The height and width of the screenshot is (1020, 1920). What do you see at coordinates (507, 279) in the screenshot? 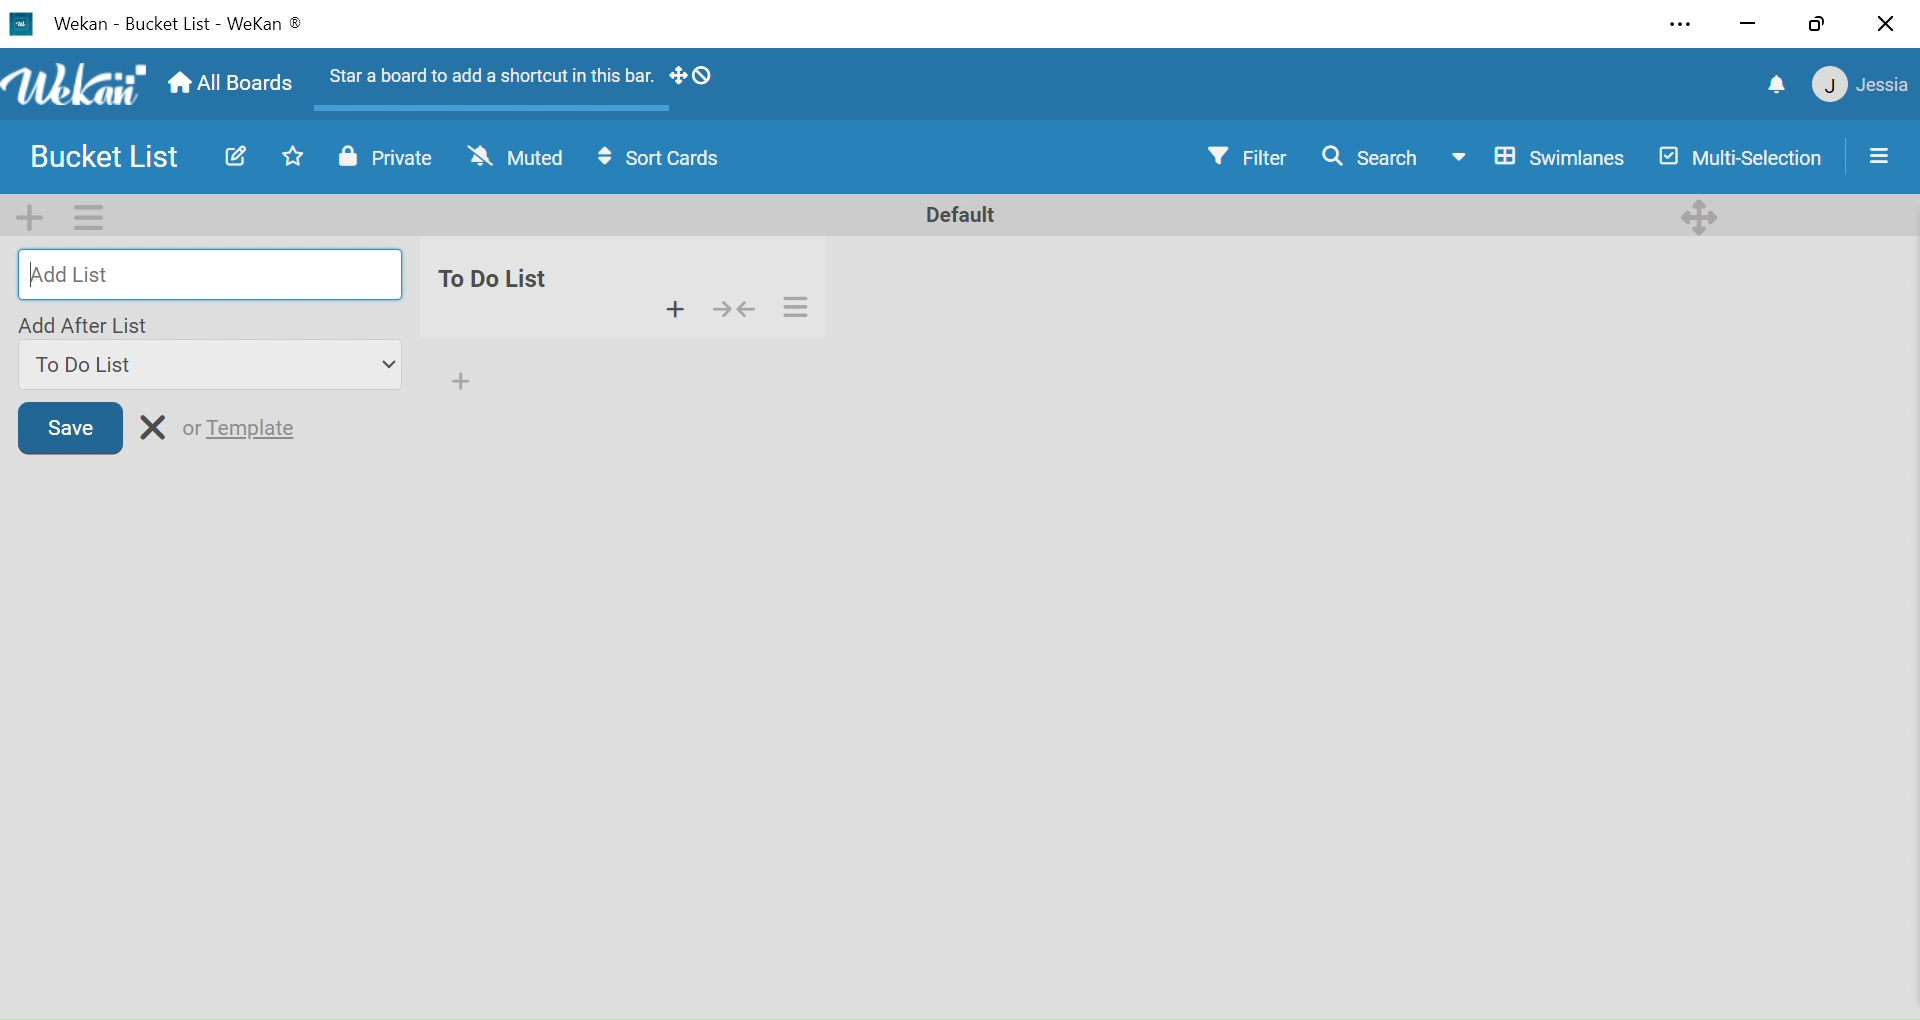
I see `List name` at bounding box center [507, 279].